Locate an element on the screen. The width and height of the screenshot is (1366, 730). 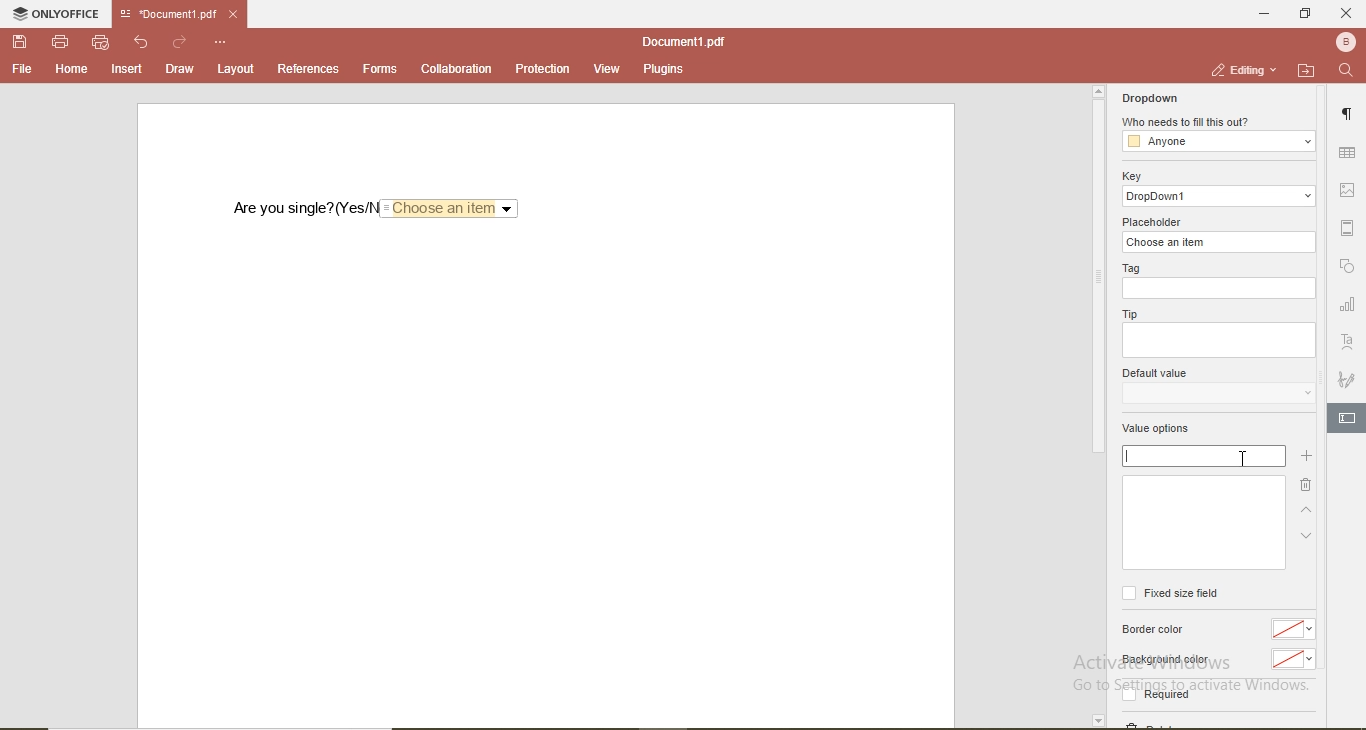
default value is located at coordinates (1157, 372).